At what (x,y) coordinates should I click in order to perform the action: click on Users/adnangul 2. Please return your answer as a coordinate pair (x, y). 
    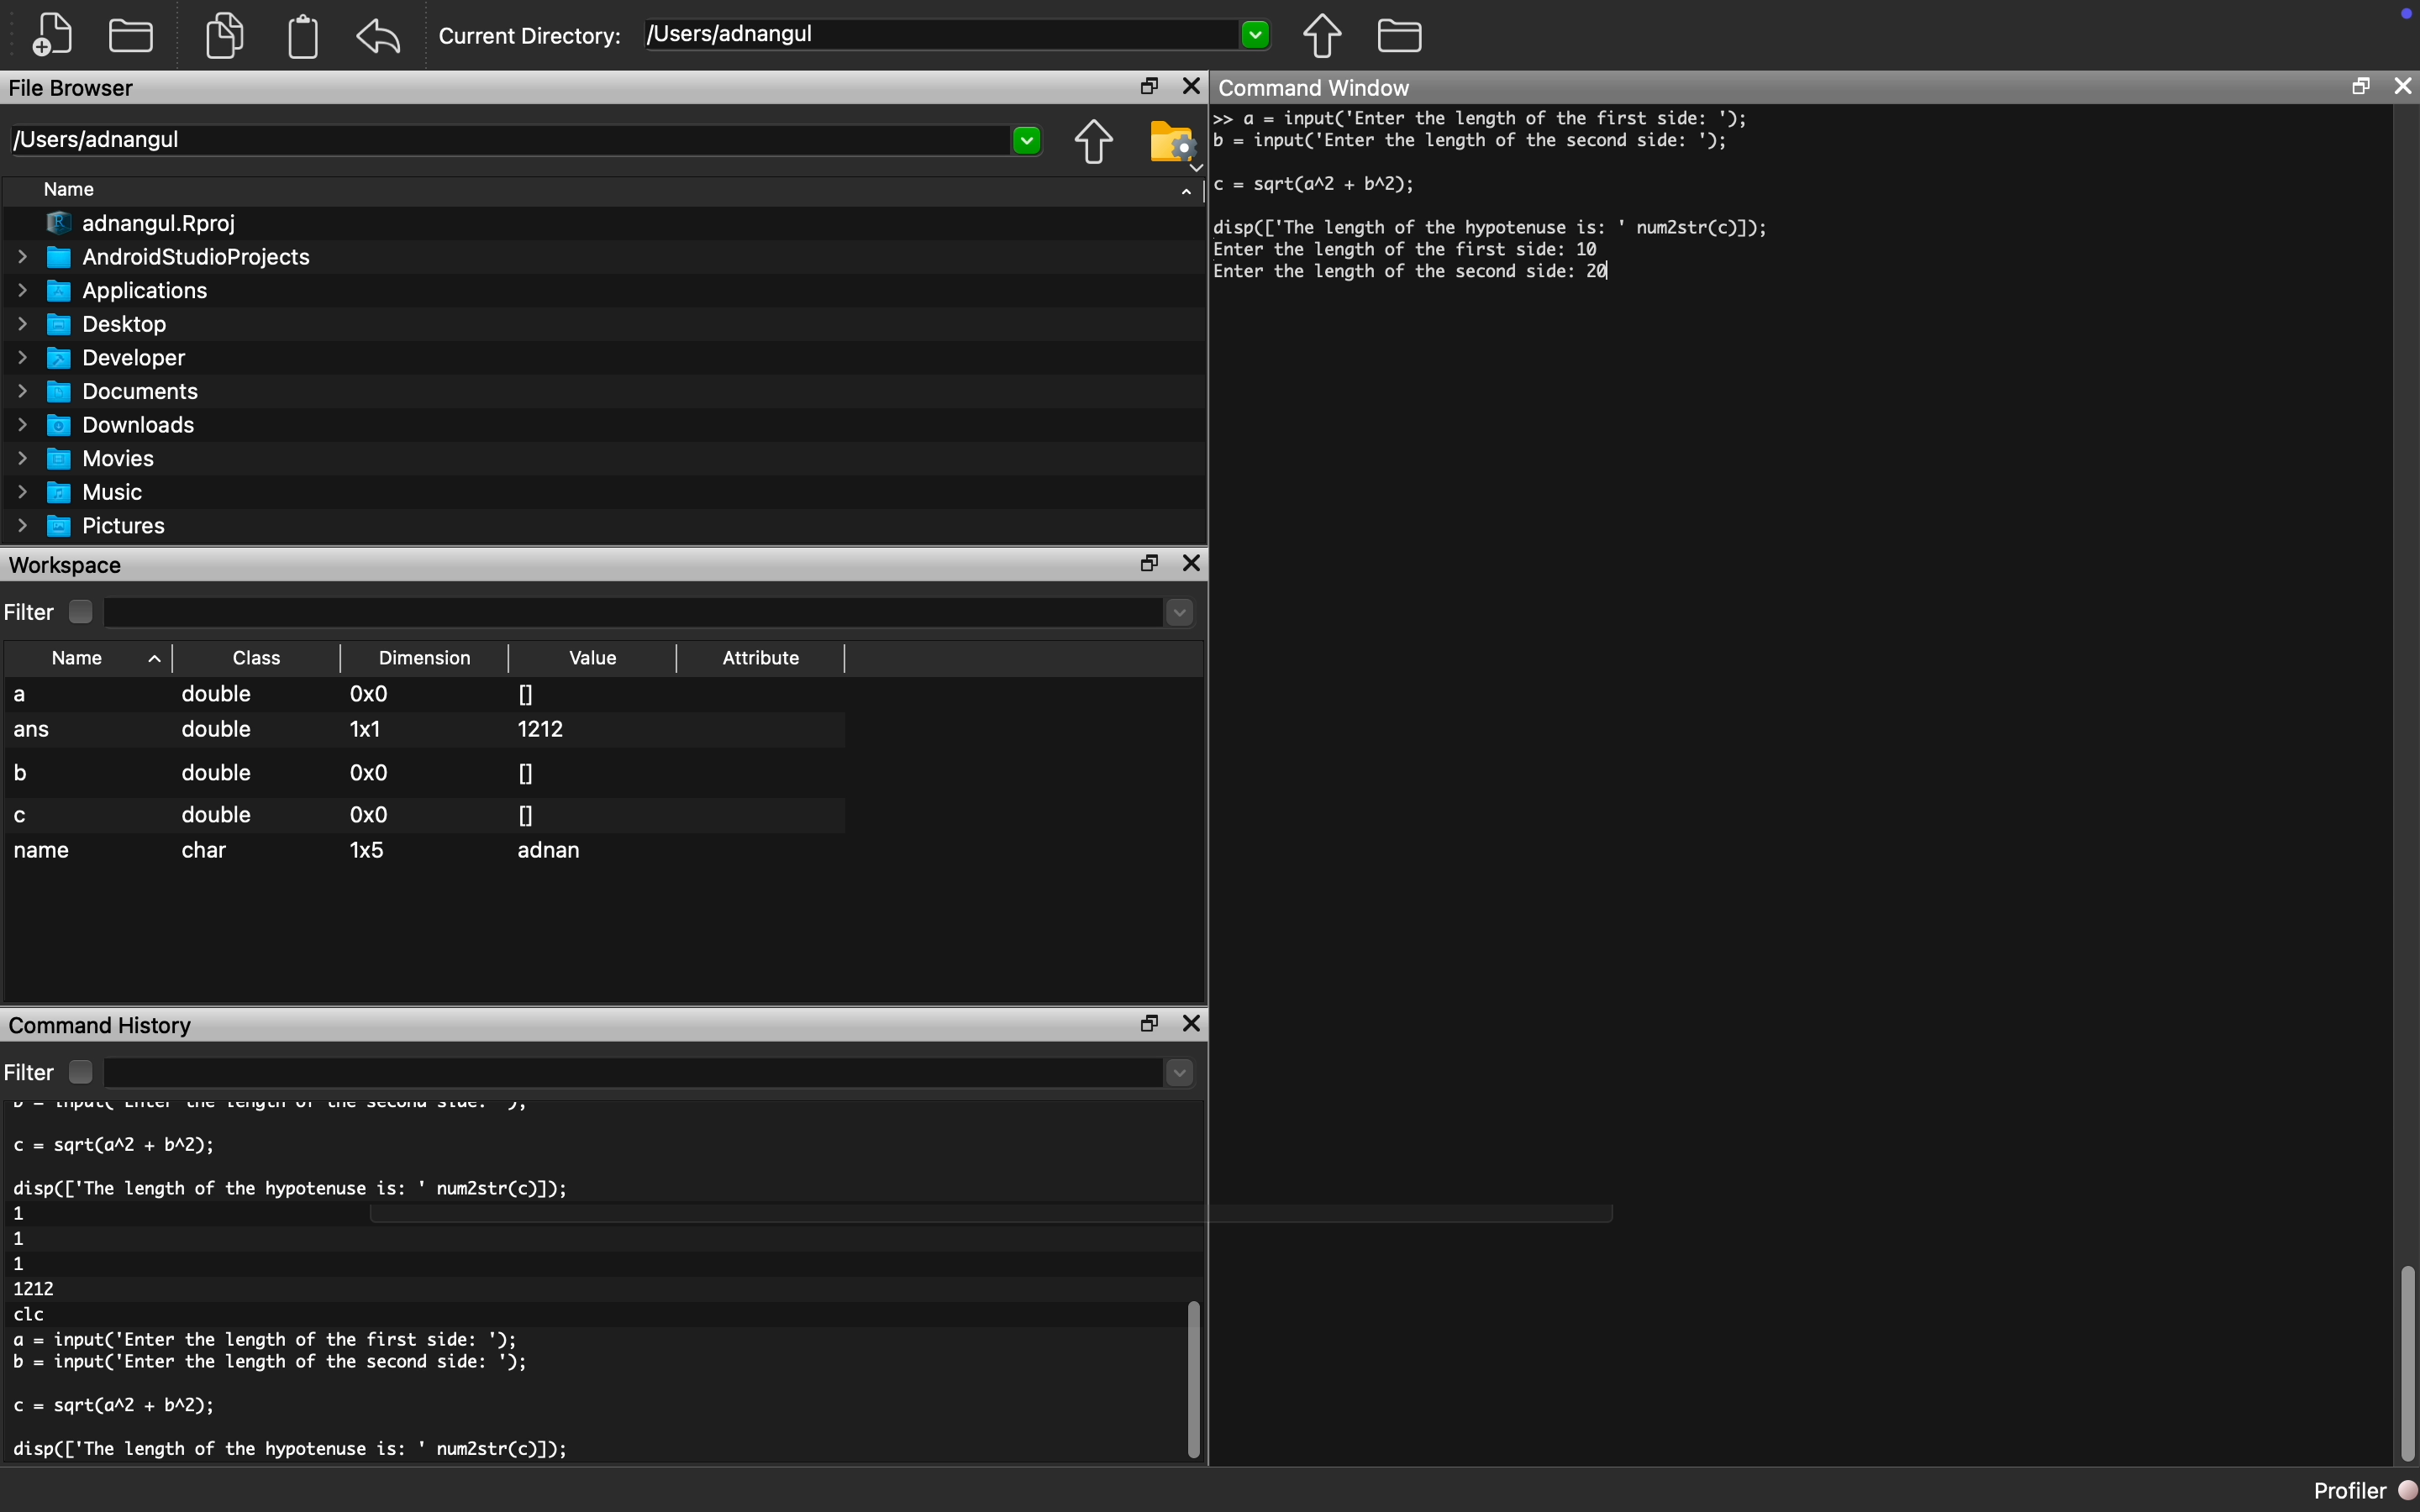
    Looking at the image, I should click on (524, 141).